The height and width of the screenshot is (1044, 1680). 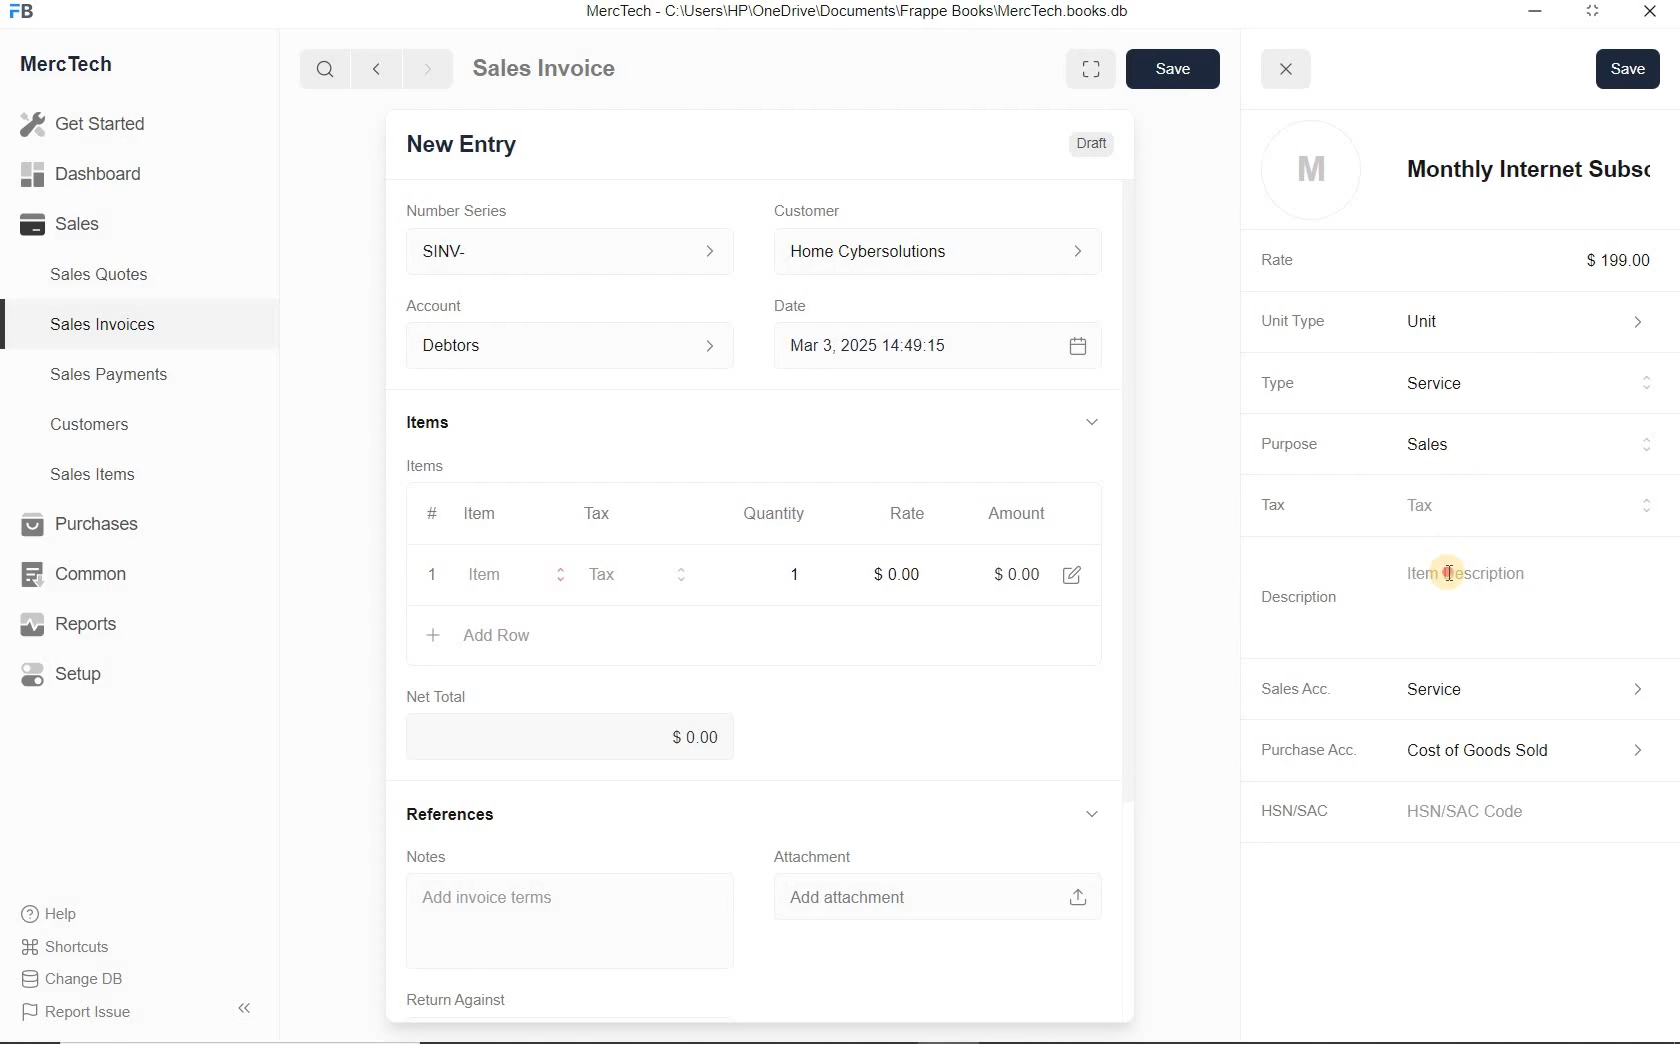 What do you see at coordinates (1524, 441) in the screenshot?
I see `sales` at bounding box center [1524, 441].